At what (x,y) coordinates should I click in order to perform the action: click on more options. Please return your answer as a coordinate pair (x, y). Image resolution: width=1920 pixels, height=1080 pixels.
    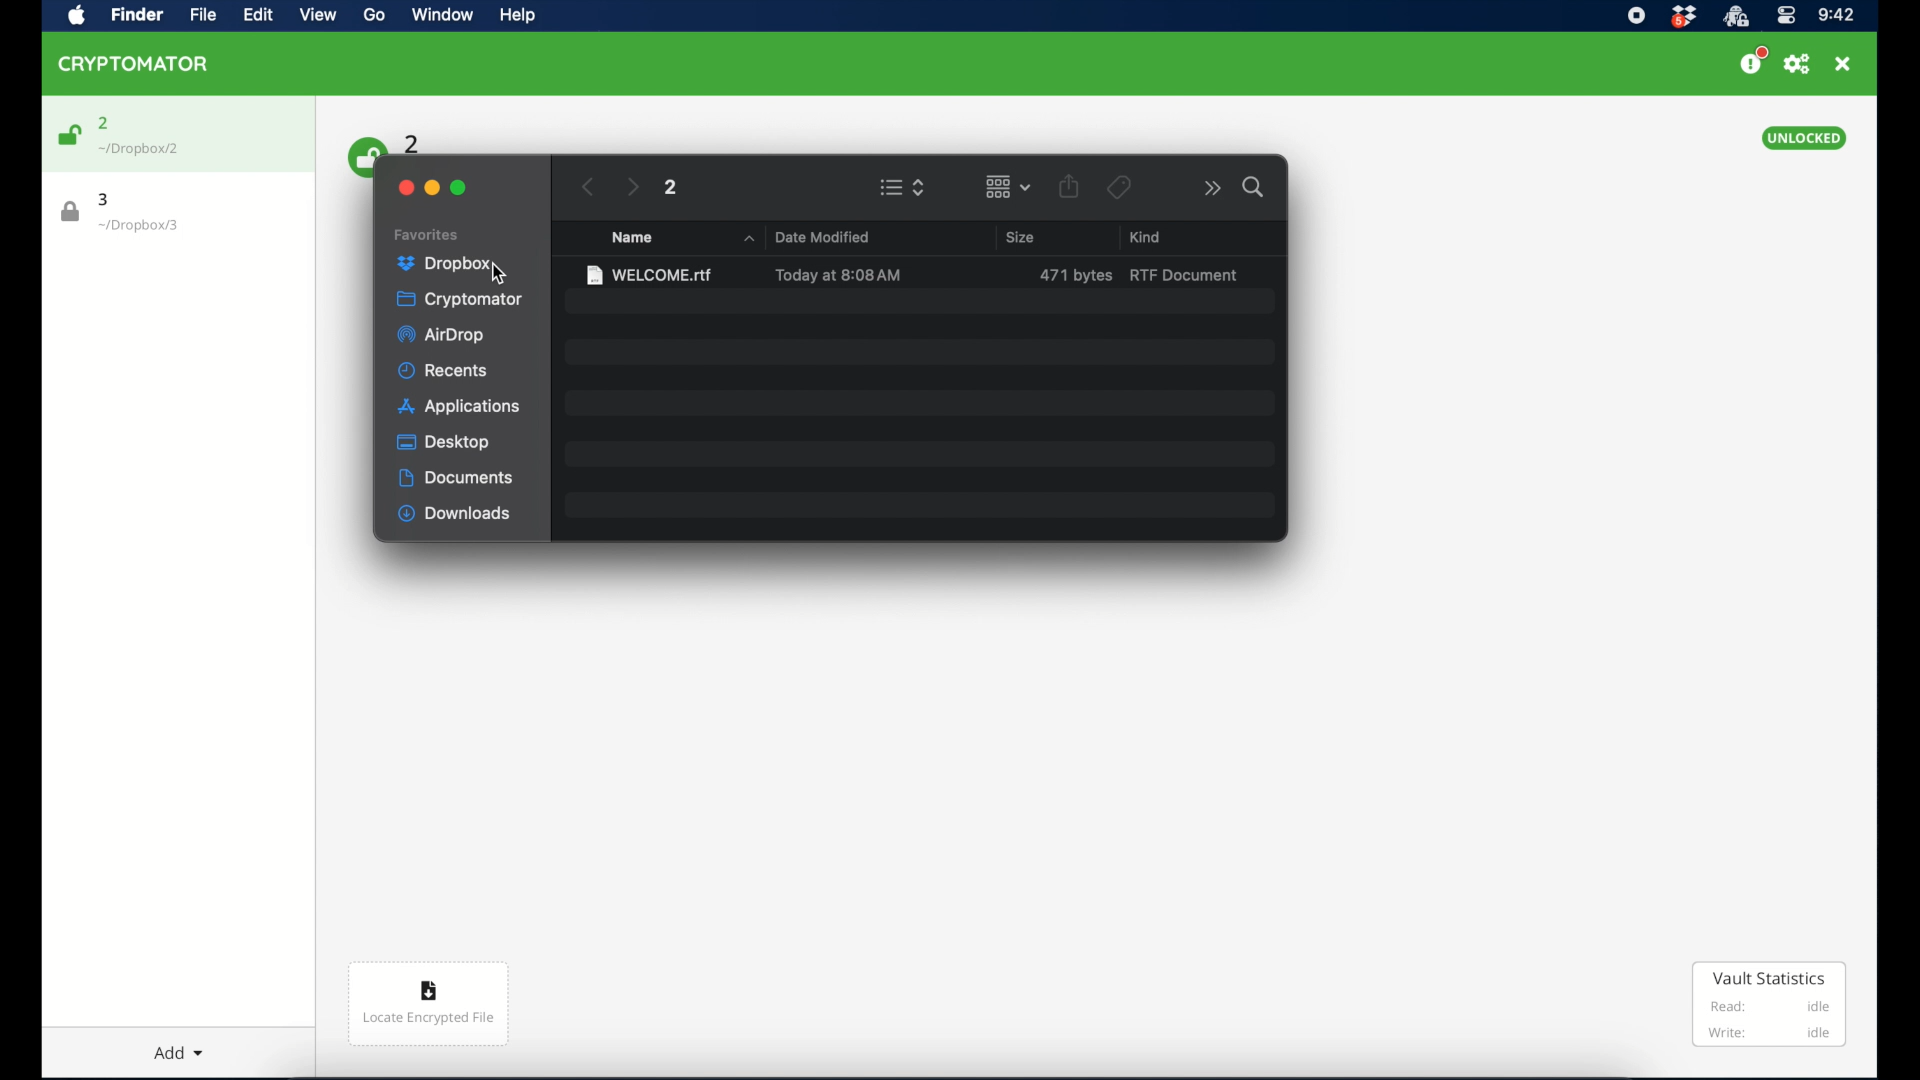
    Looking at the image, I should click on (1213, 188).